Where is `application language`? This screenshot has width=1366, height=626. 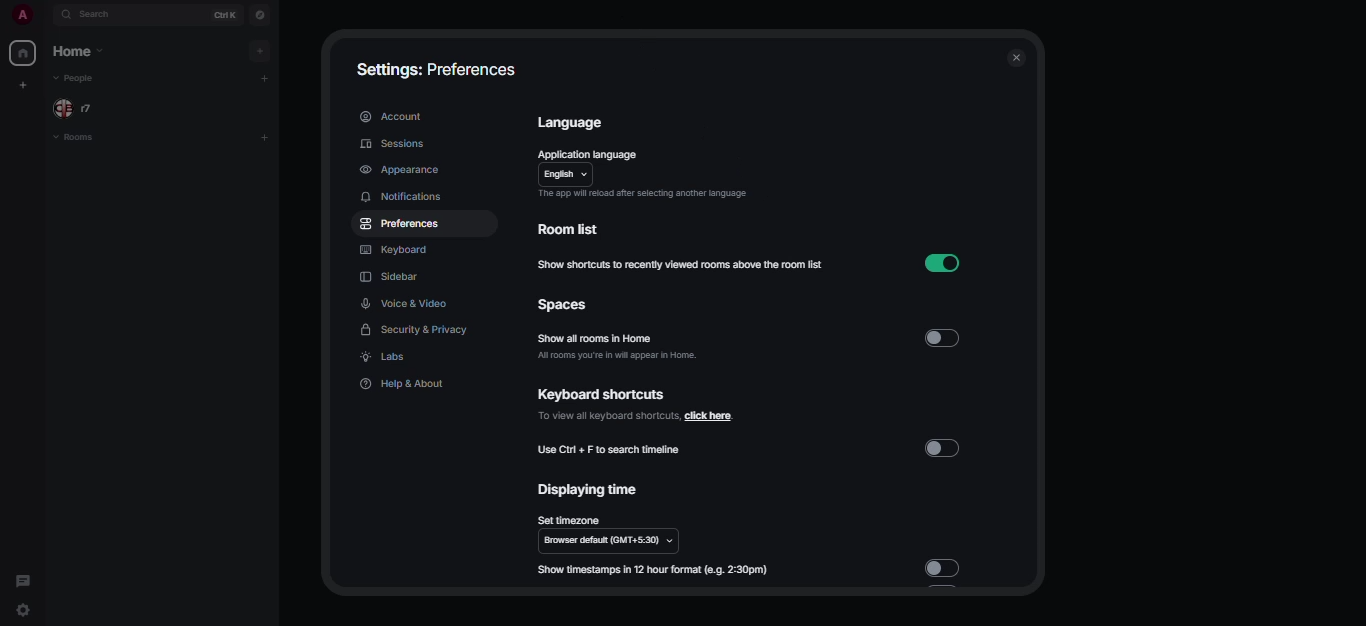 application language is located at coordinates (586, 153).